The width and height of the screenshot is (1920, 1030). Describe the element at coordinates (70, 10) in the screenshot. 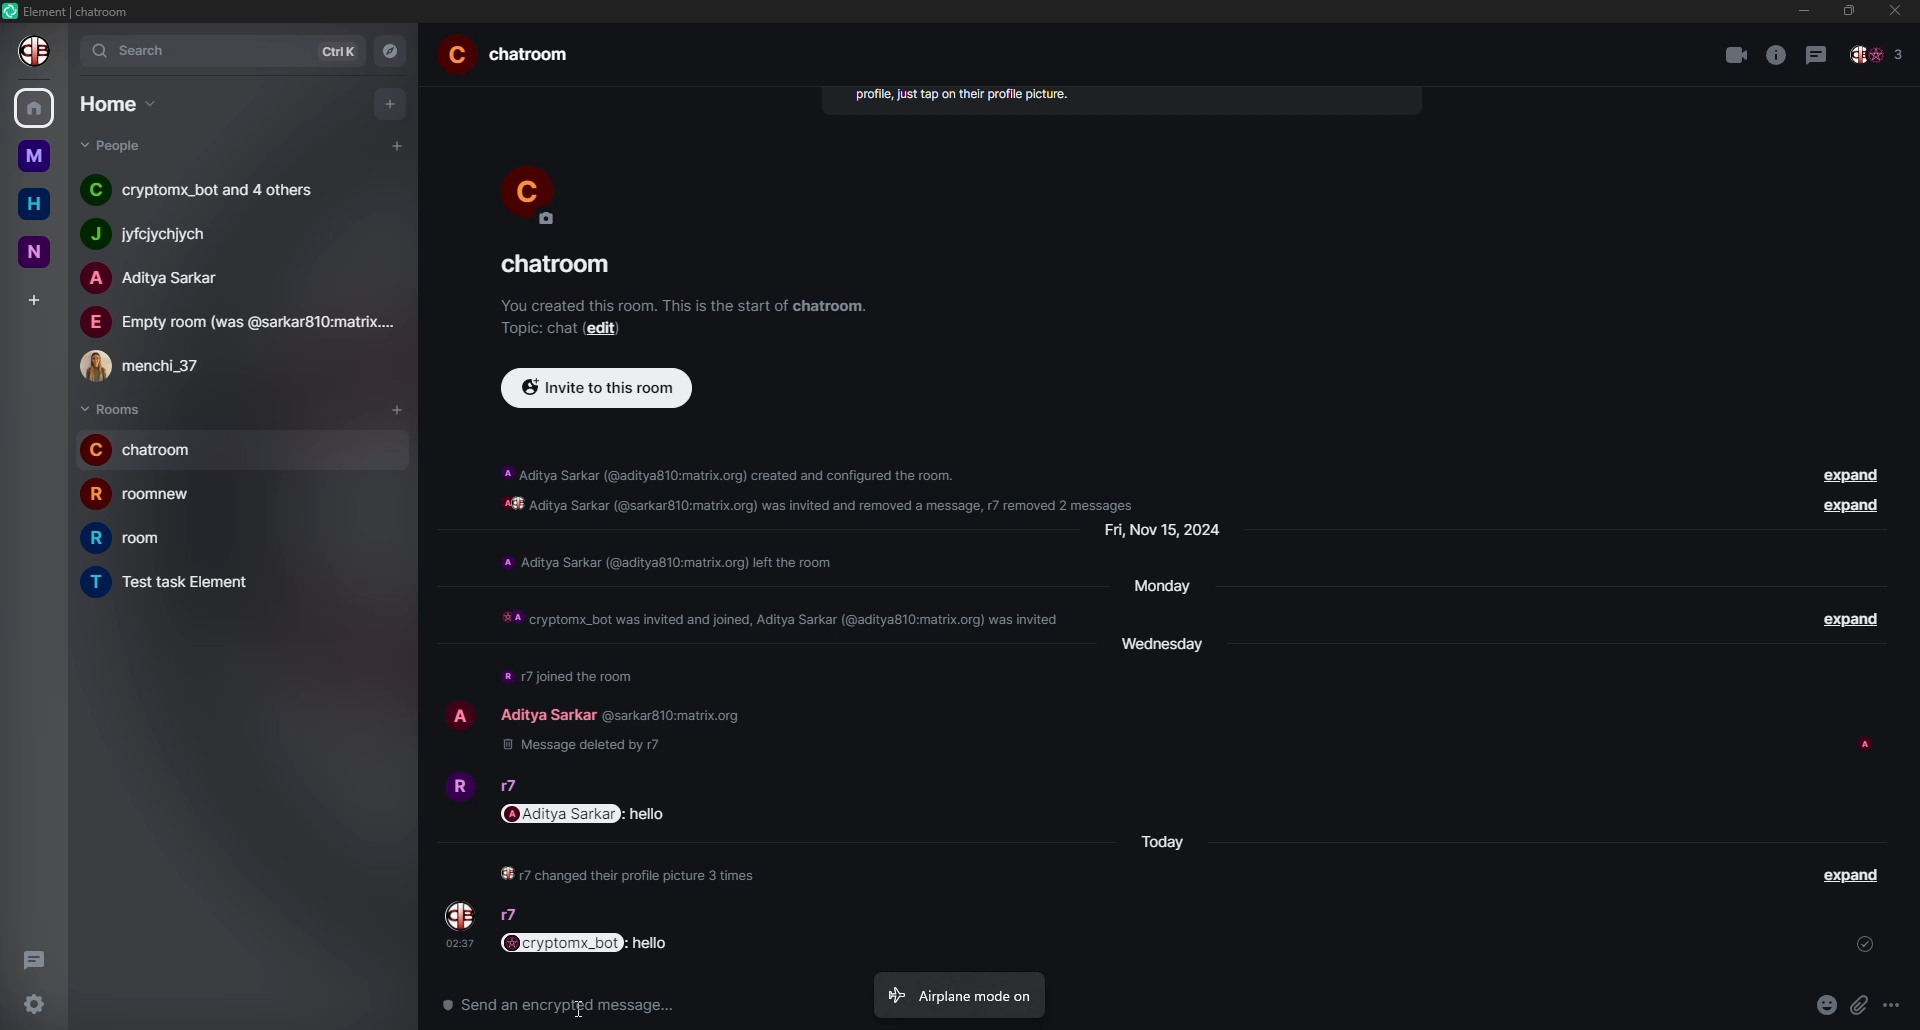

I see `element` at that location.